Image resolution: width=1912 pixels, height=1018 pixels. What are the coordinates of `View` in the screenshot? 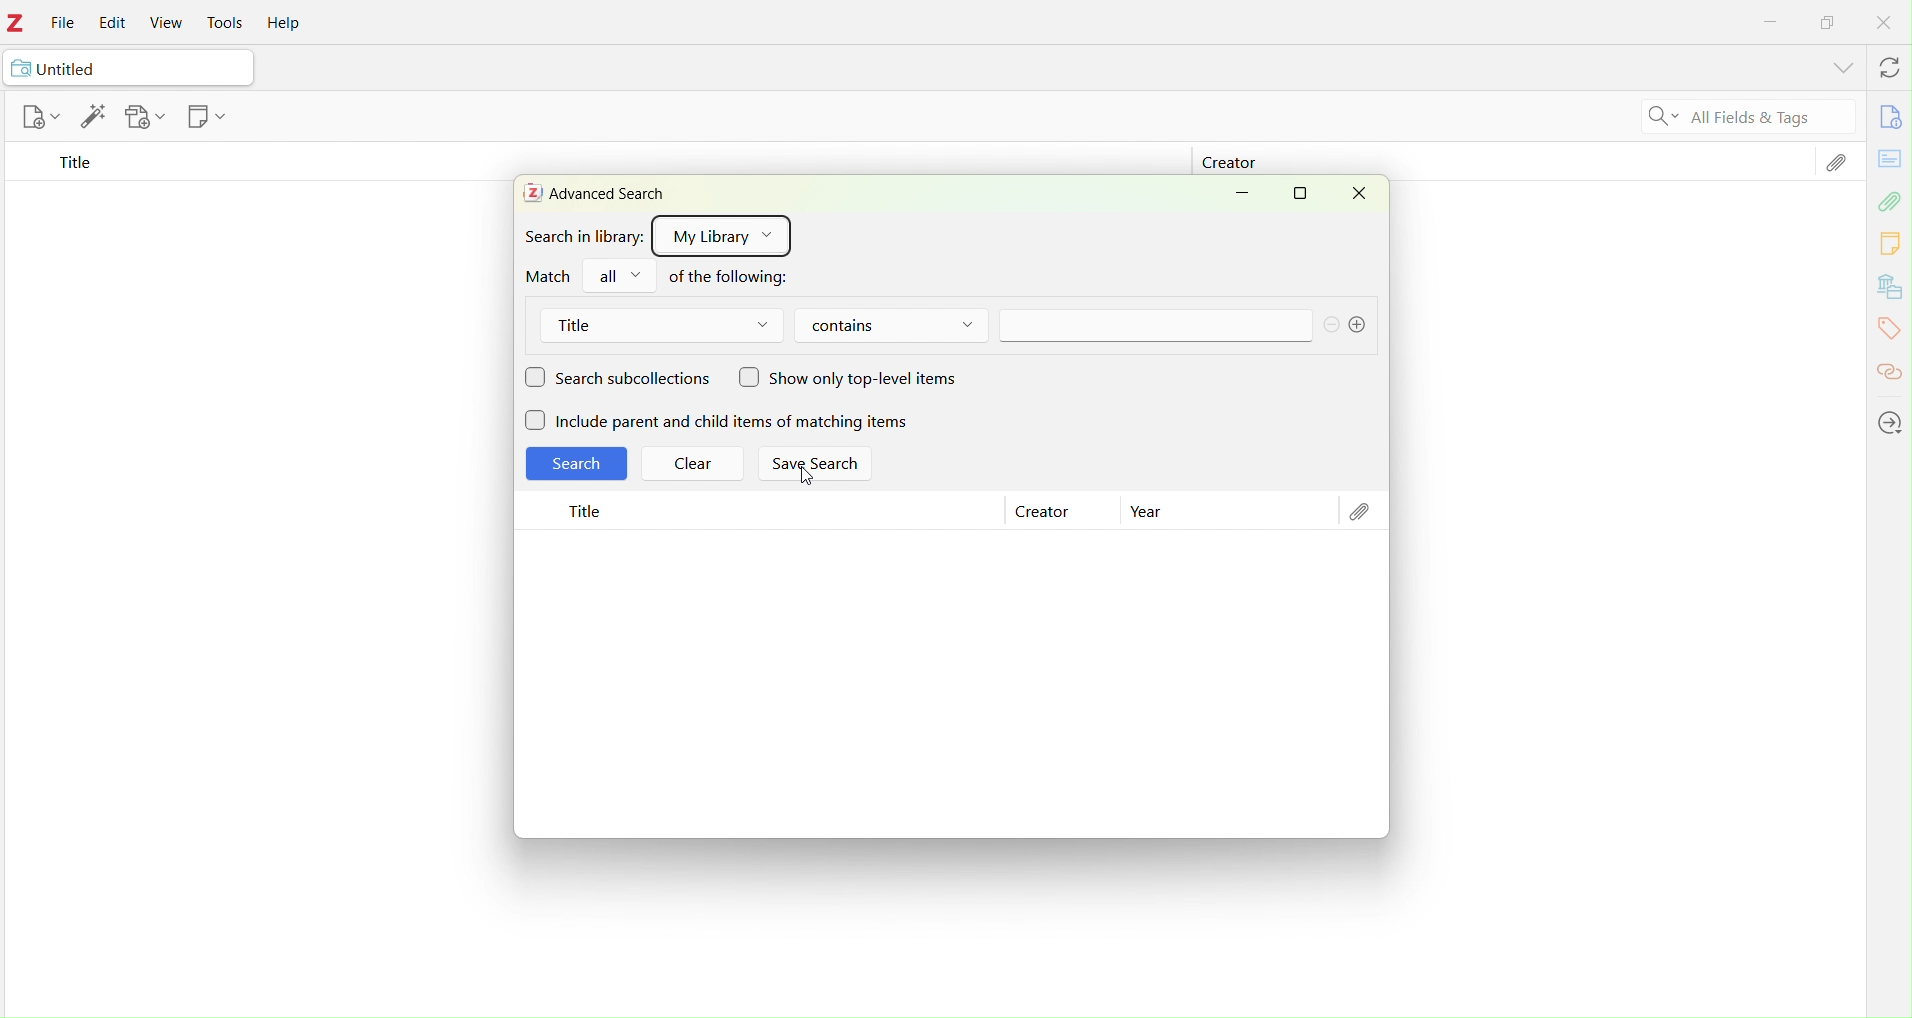 It's located at (163, 23).